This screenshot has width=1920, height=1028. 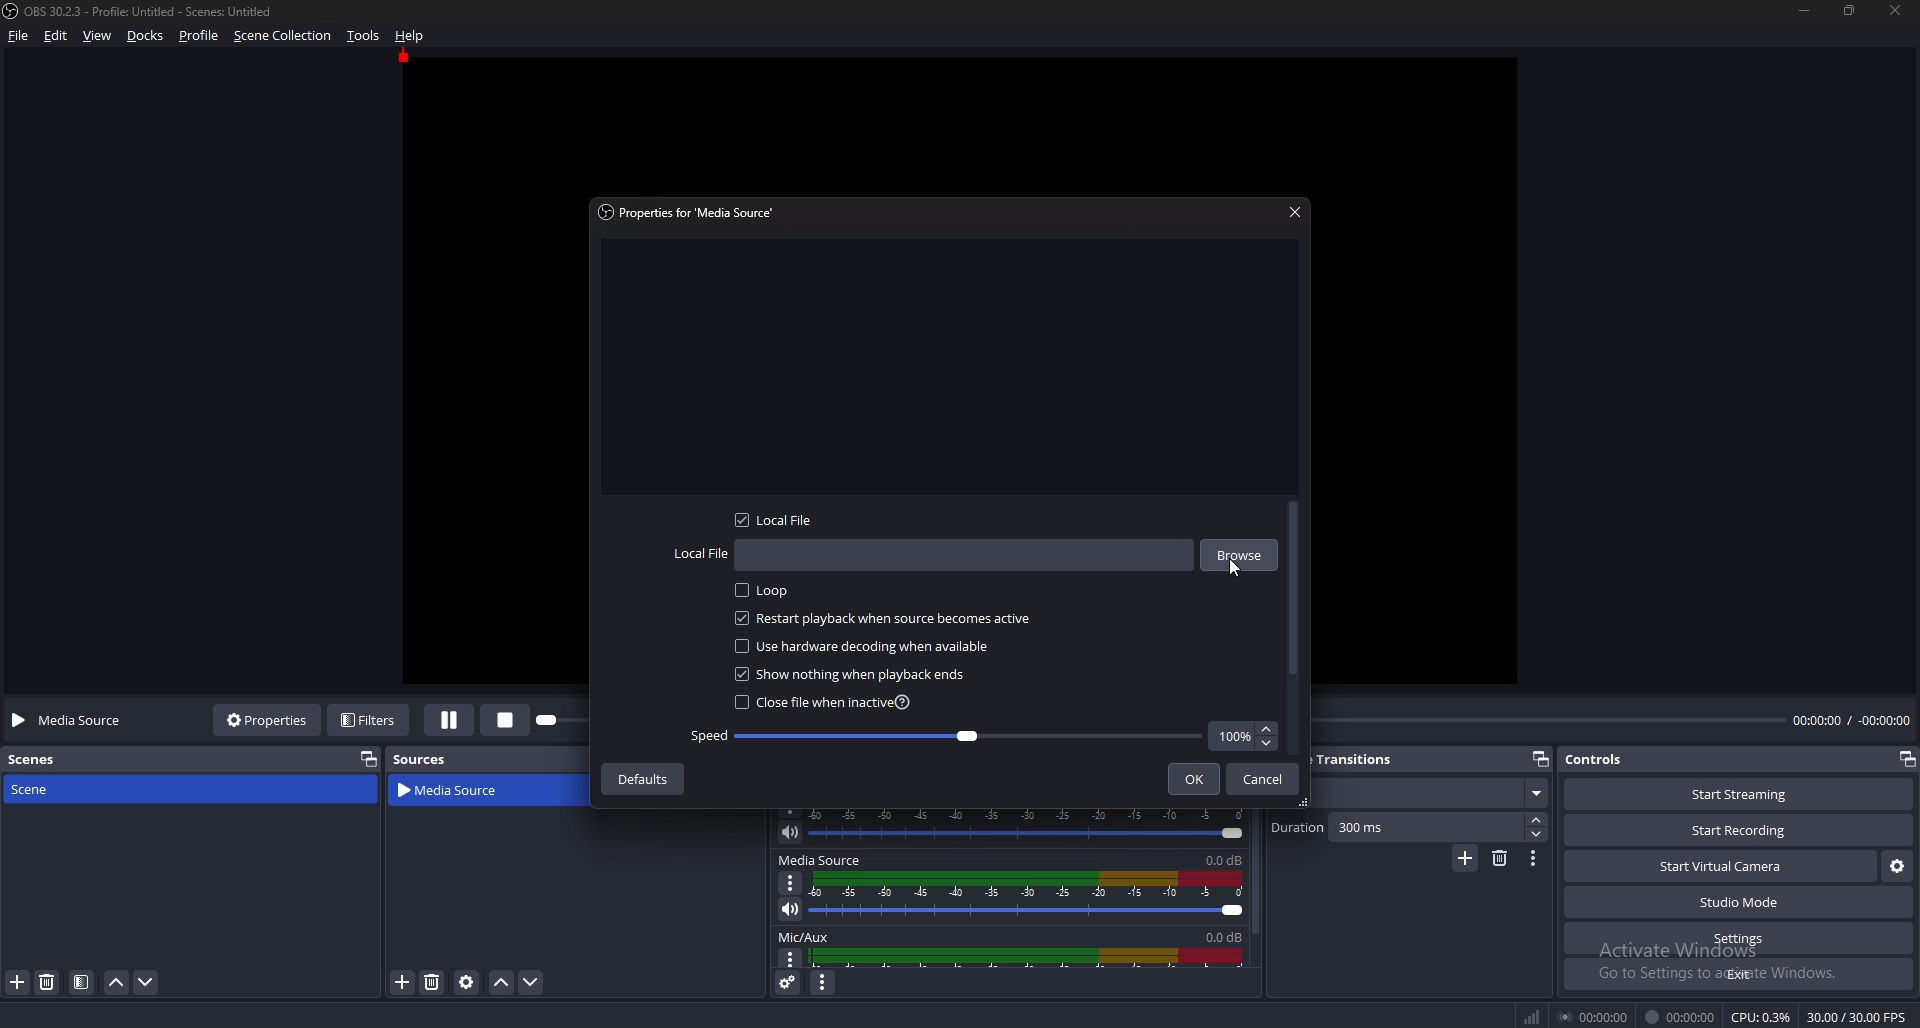 What do you see at coordinates (1532, 1017) in the screenshot?
I see `Signal` at bounding box center [1532, 1017].